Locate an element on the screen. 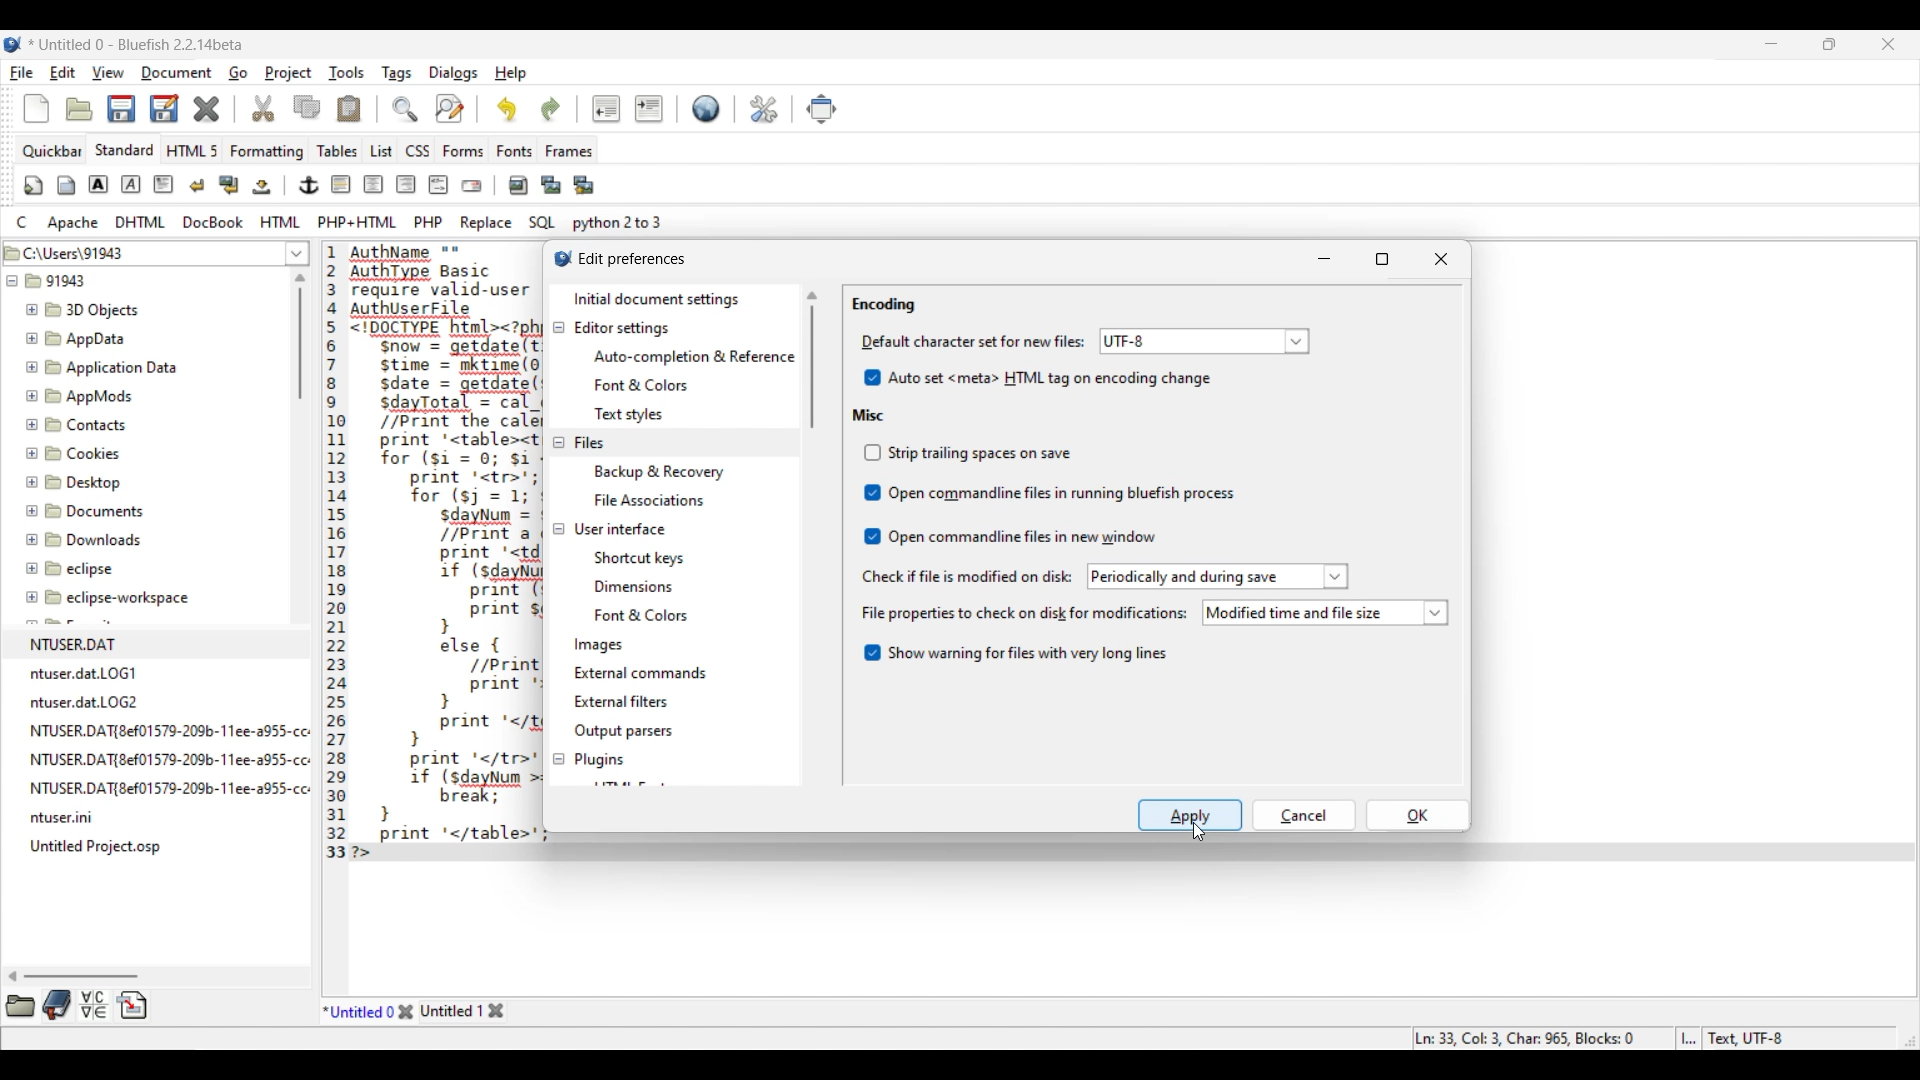  File explorer is located at coordinates (142, 552).